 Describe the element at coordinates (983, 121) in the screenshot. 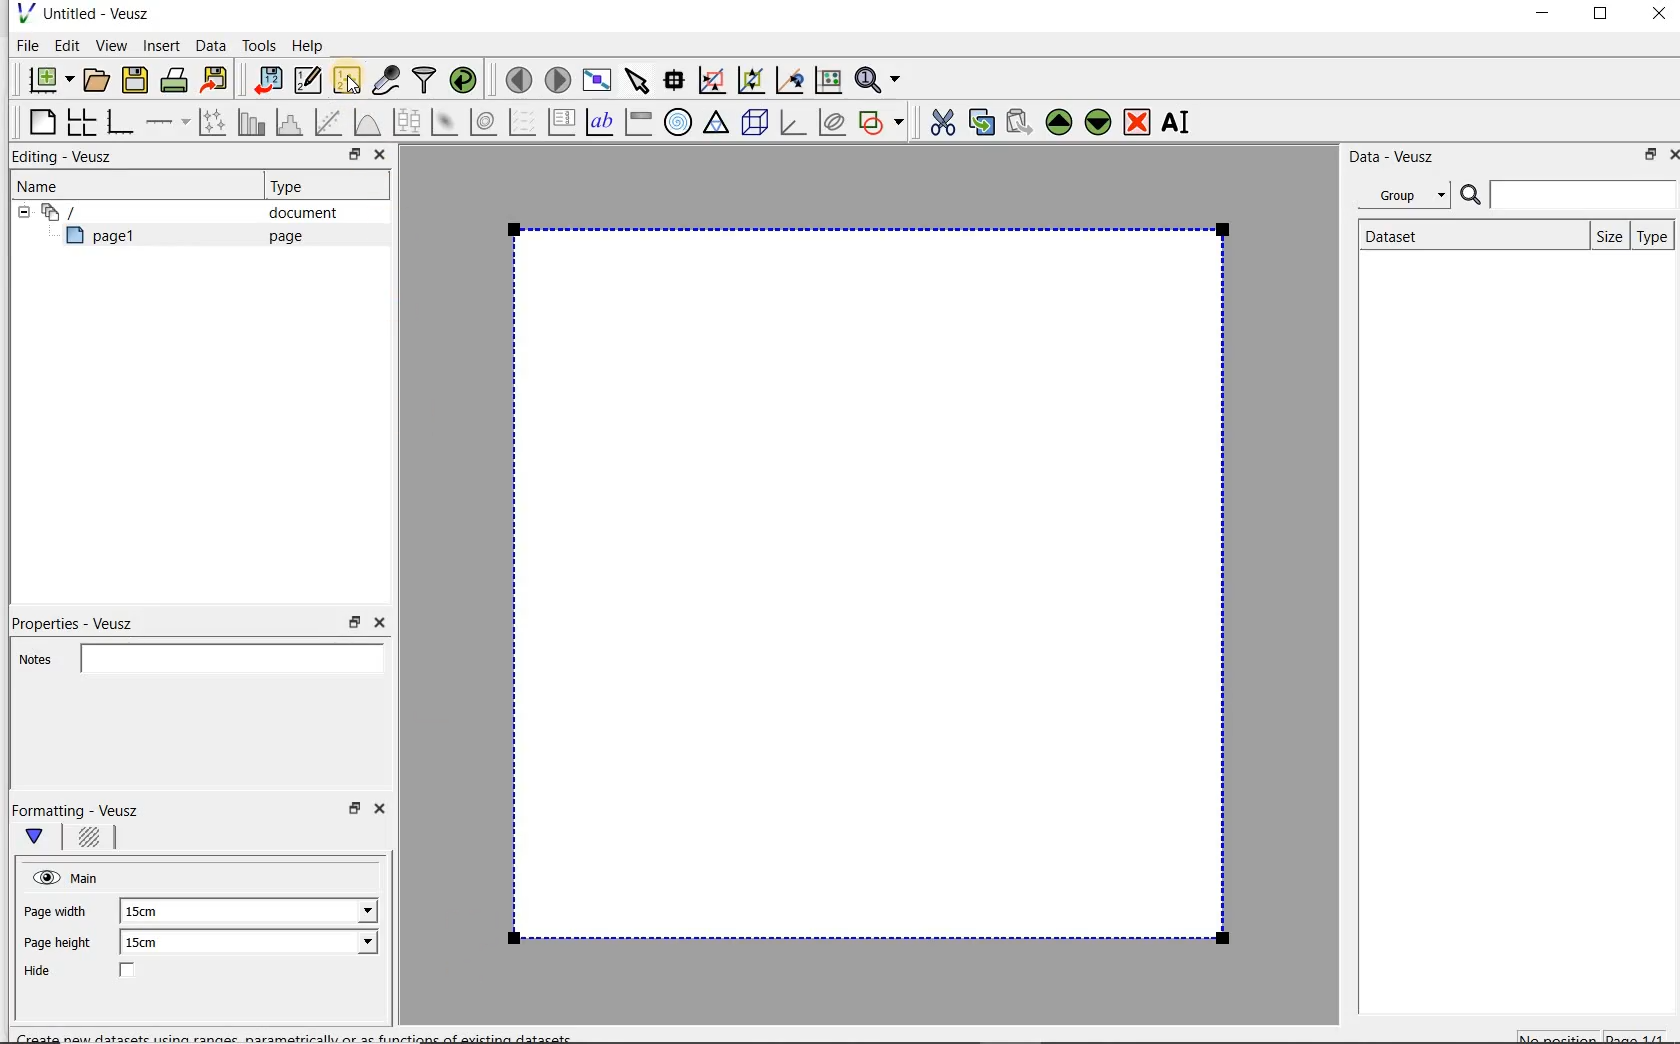

I see `copy the selected widget` at that location.